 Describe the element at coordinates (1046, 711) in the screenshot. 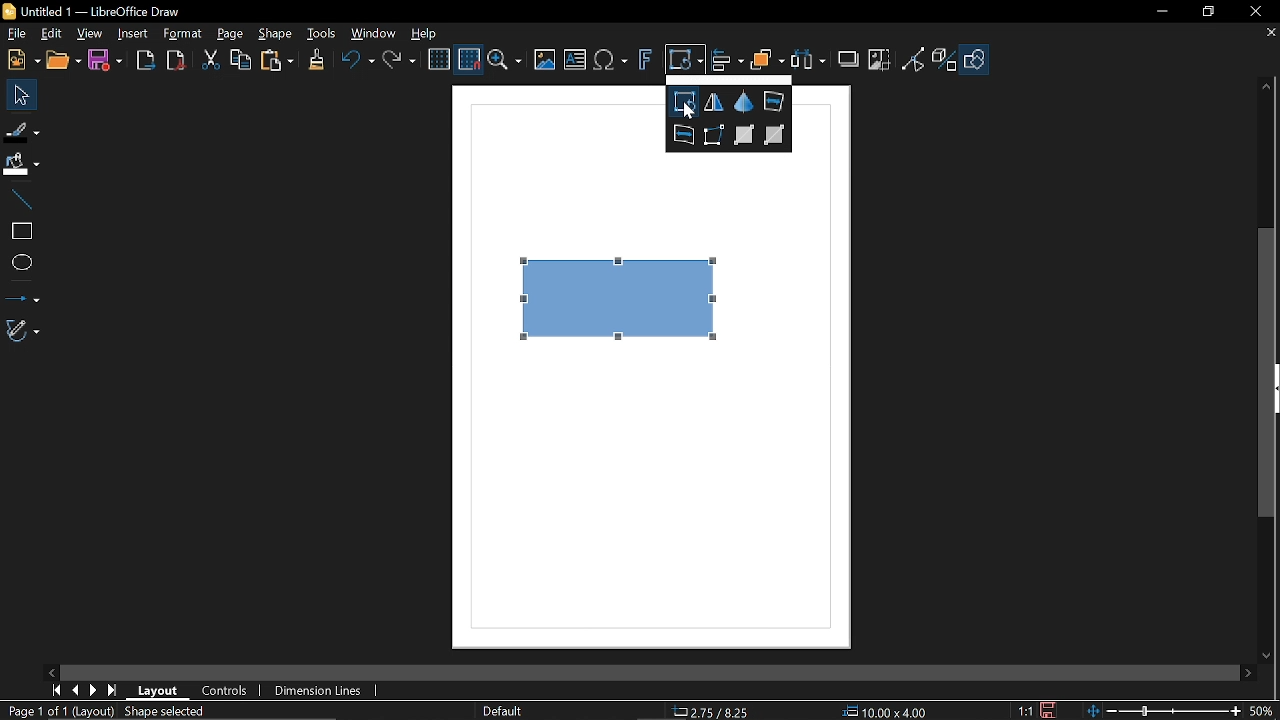

I see `Save` at that location.